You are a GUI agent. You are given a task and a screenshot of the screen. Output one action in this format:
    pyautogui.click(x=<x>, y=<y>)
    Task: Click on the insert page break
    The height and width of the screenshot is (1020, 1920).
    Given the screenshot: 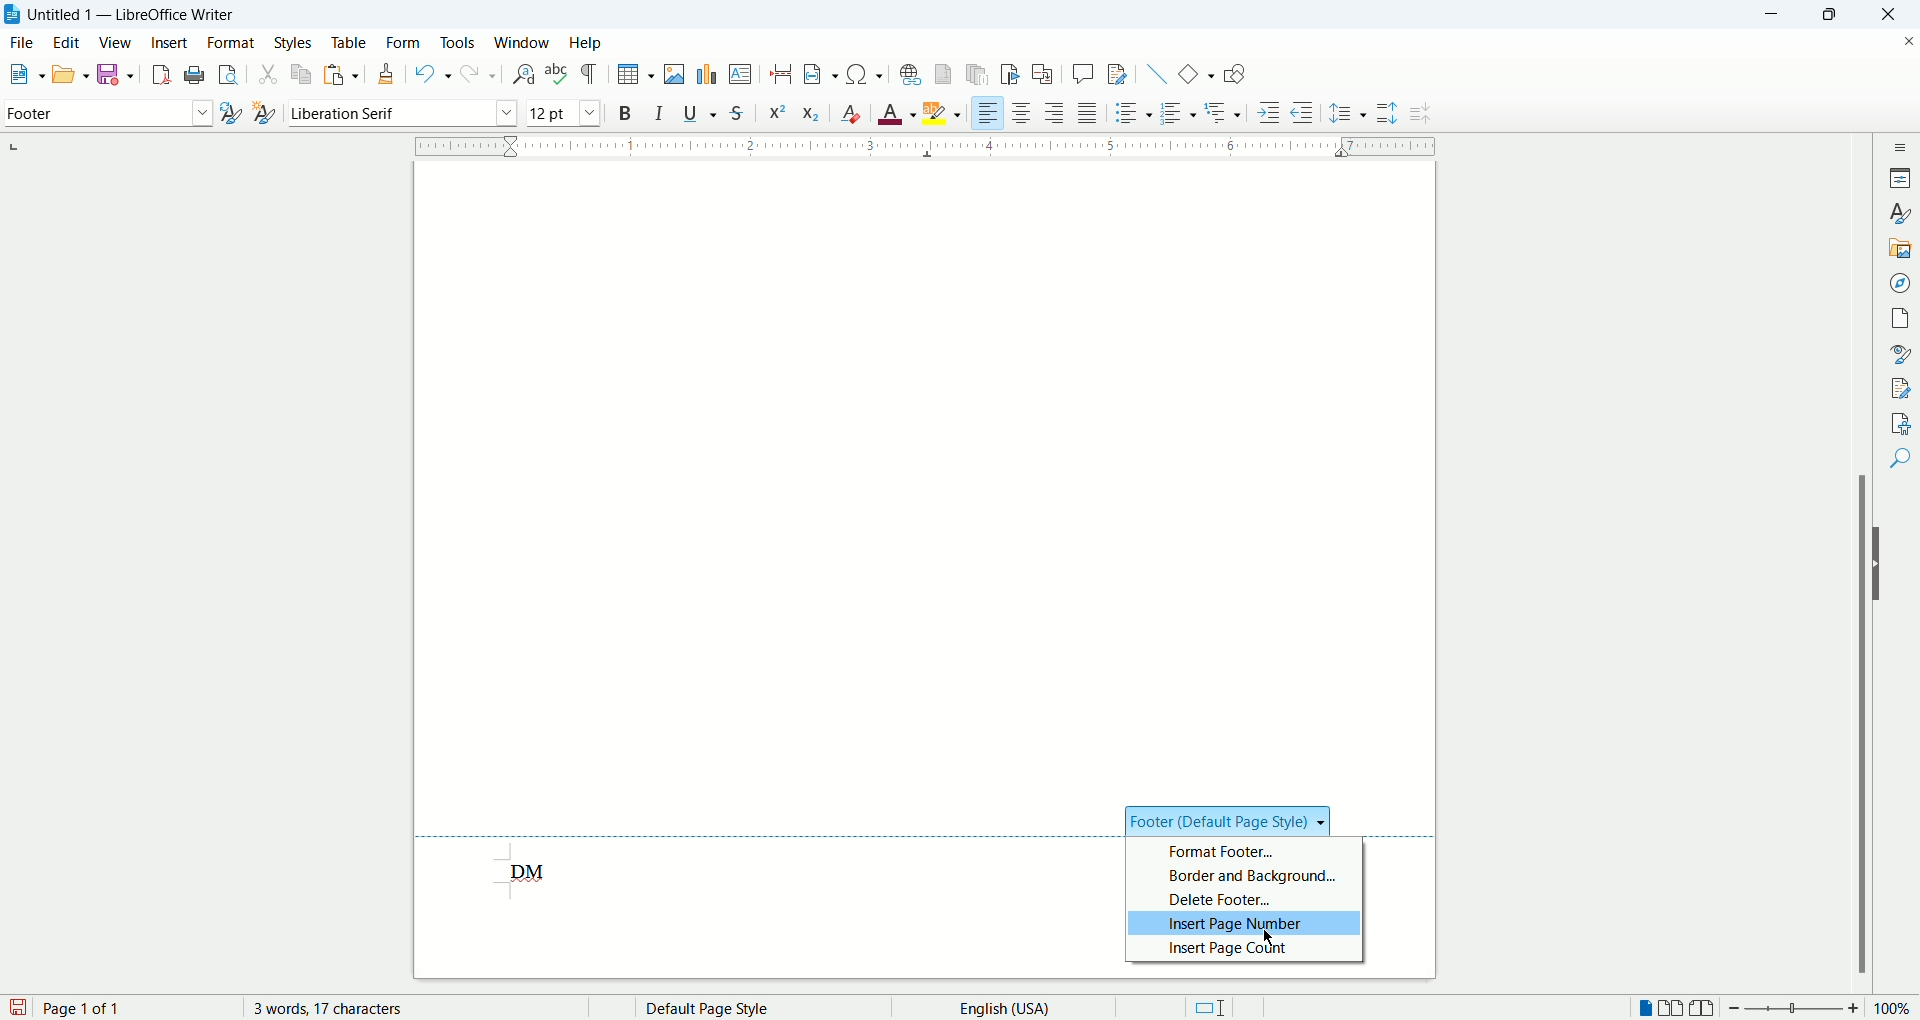 What is the action you would take?
    pyautogui.click(x=783, y=74)
    